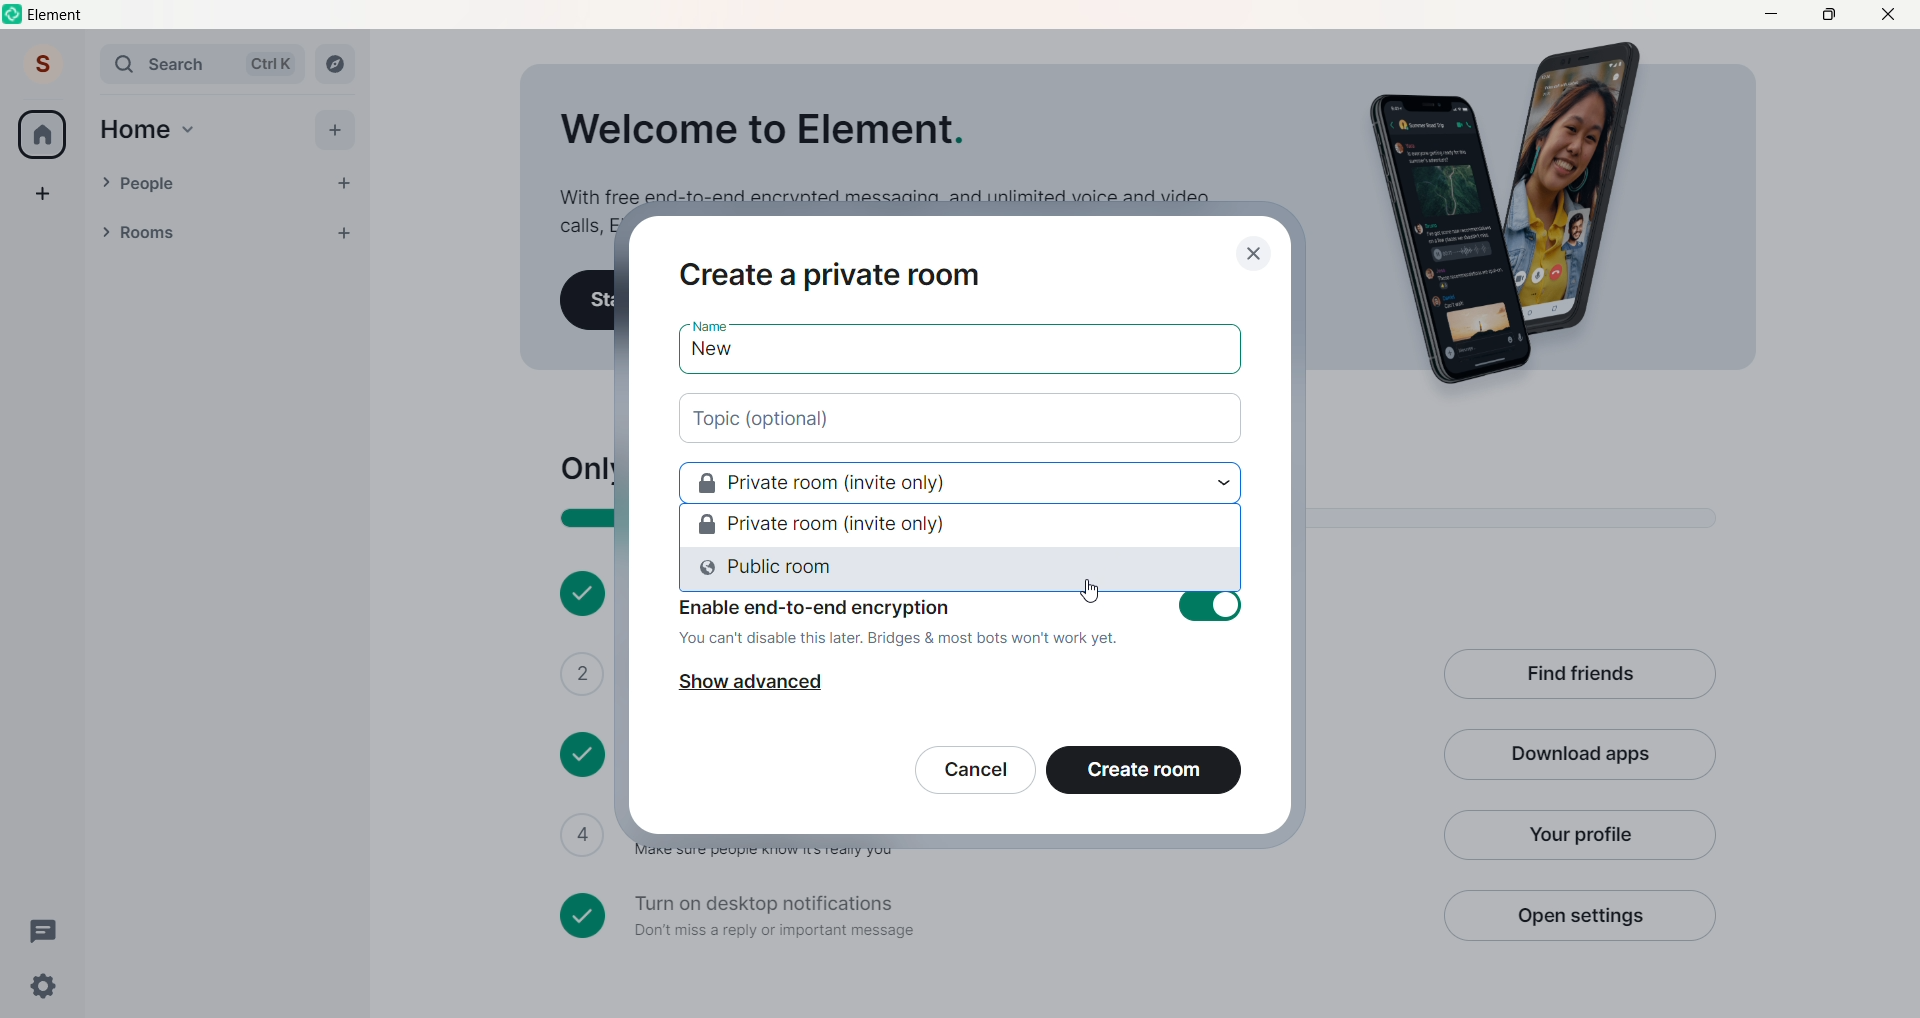 This screenshot has width=1920, height=1018. What do you see at coordinates (1580, 756) in the screenshot?
I see `Download APp` at bounding box center [1580, 756].